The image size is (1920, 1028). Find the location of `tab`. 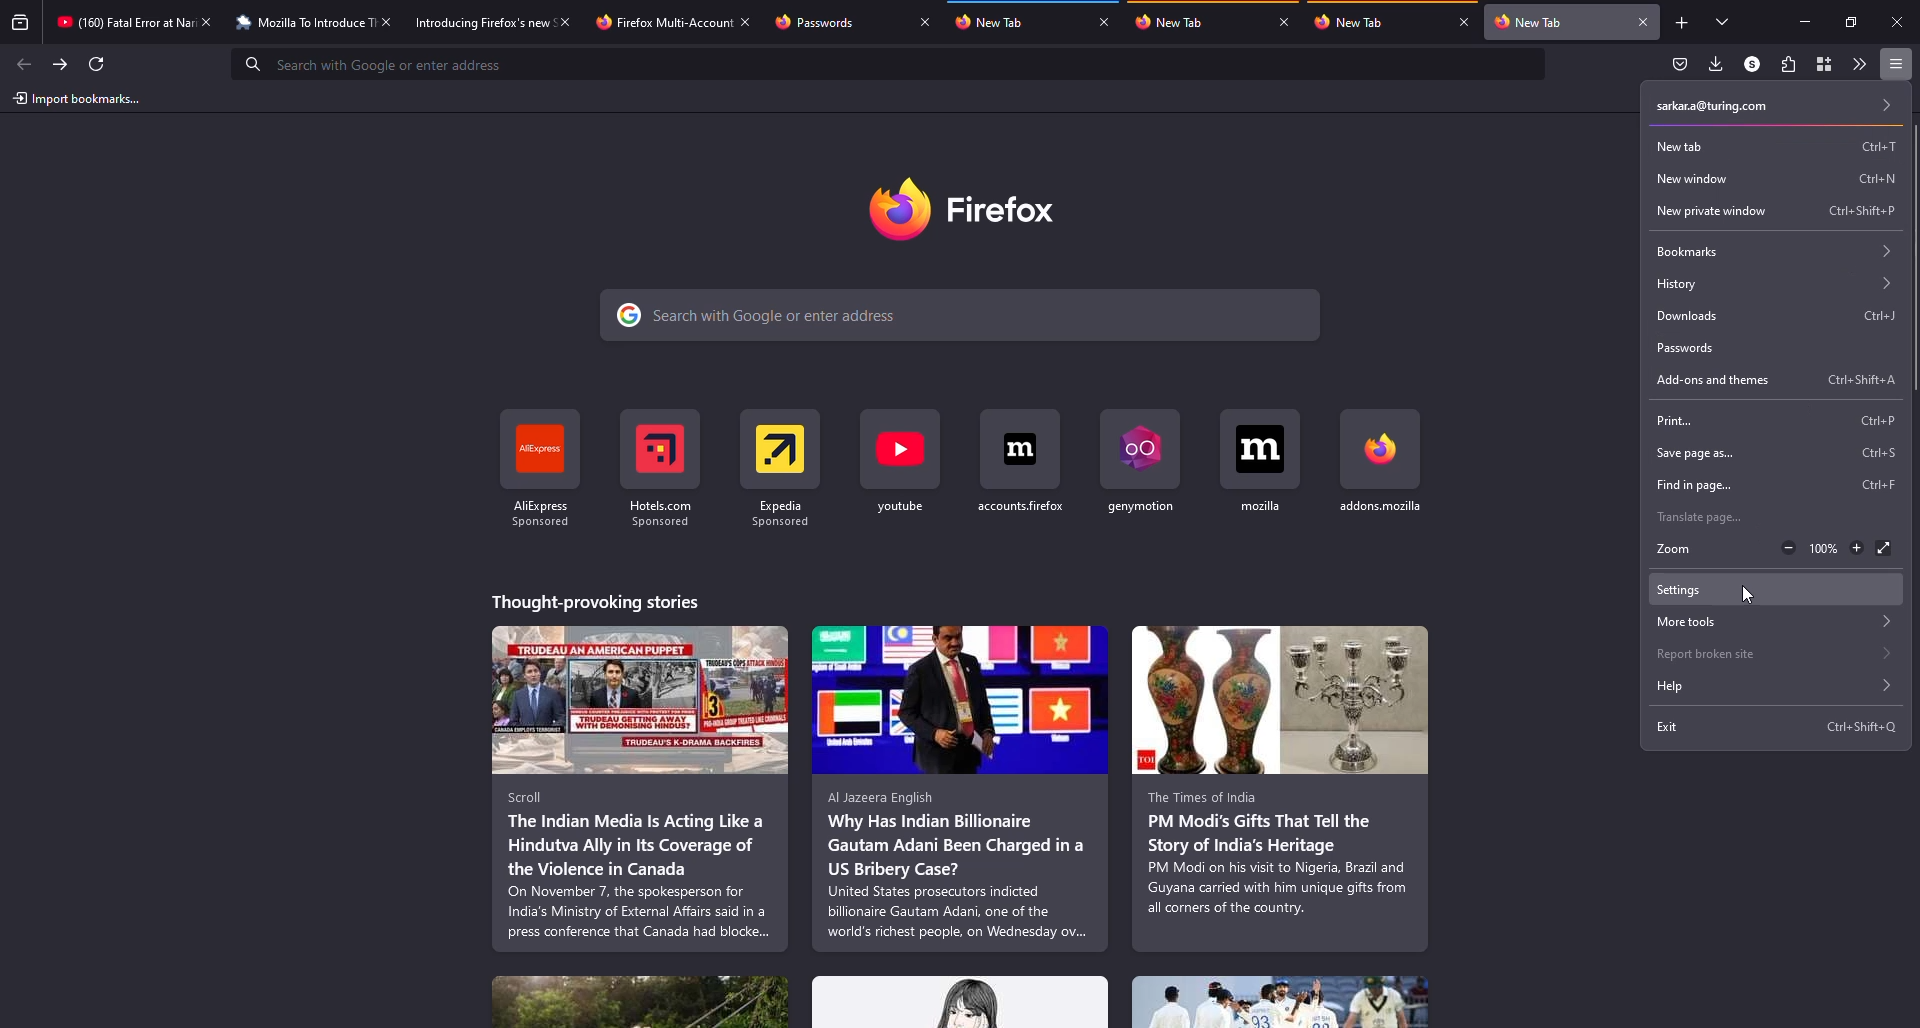

tab is located at coordinates (481, 23).